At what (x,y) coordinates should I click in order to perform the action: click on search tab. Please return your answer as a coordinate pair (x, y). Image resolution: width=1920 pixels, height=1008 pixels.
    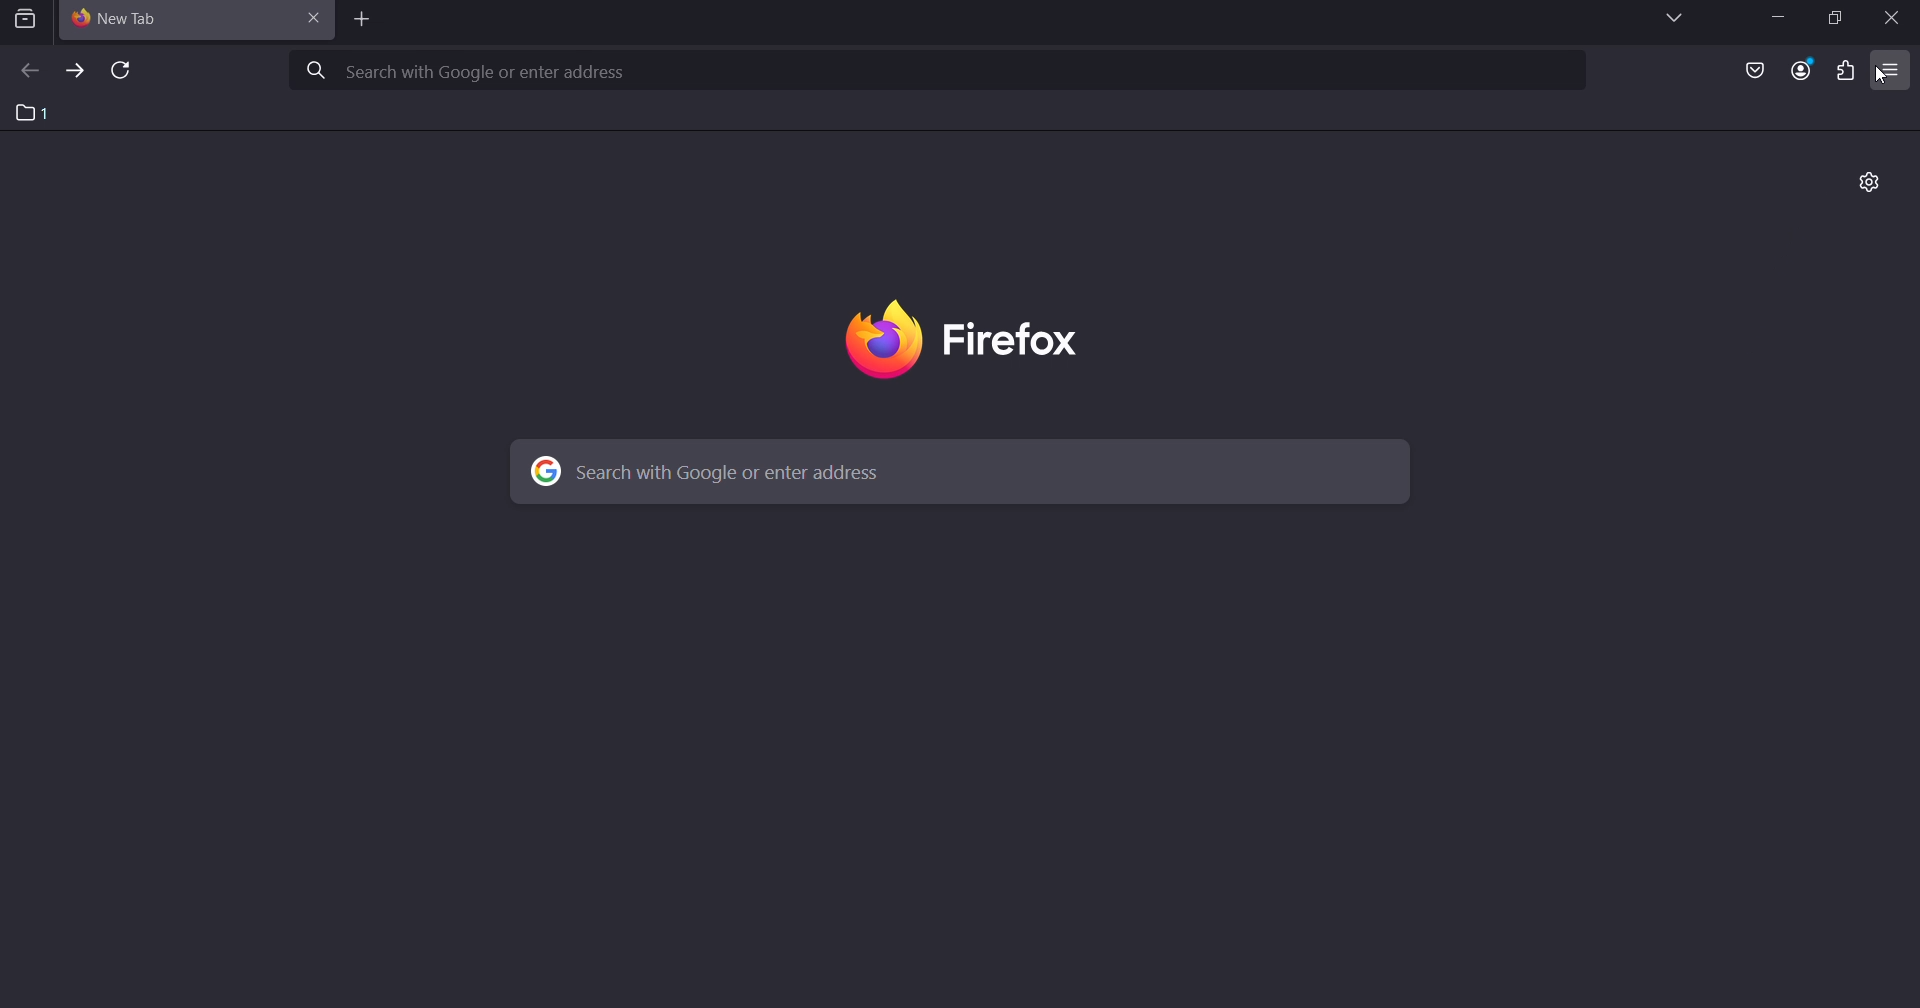
    Looking at the image, I should click on (26, 19).